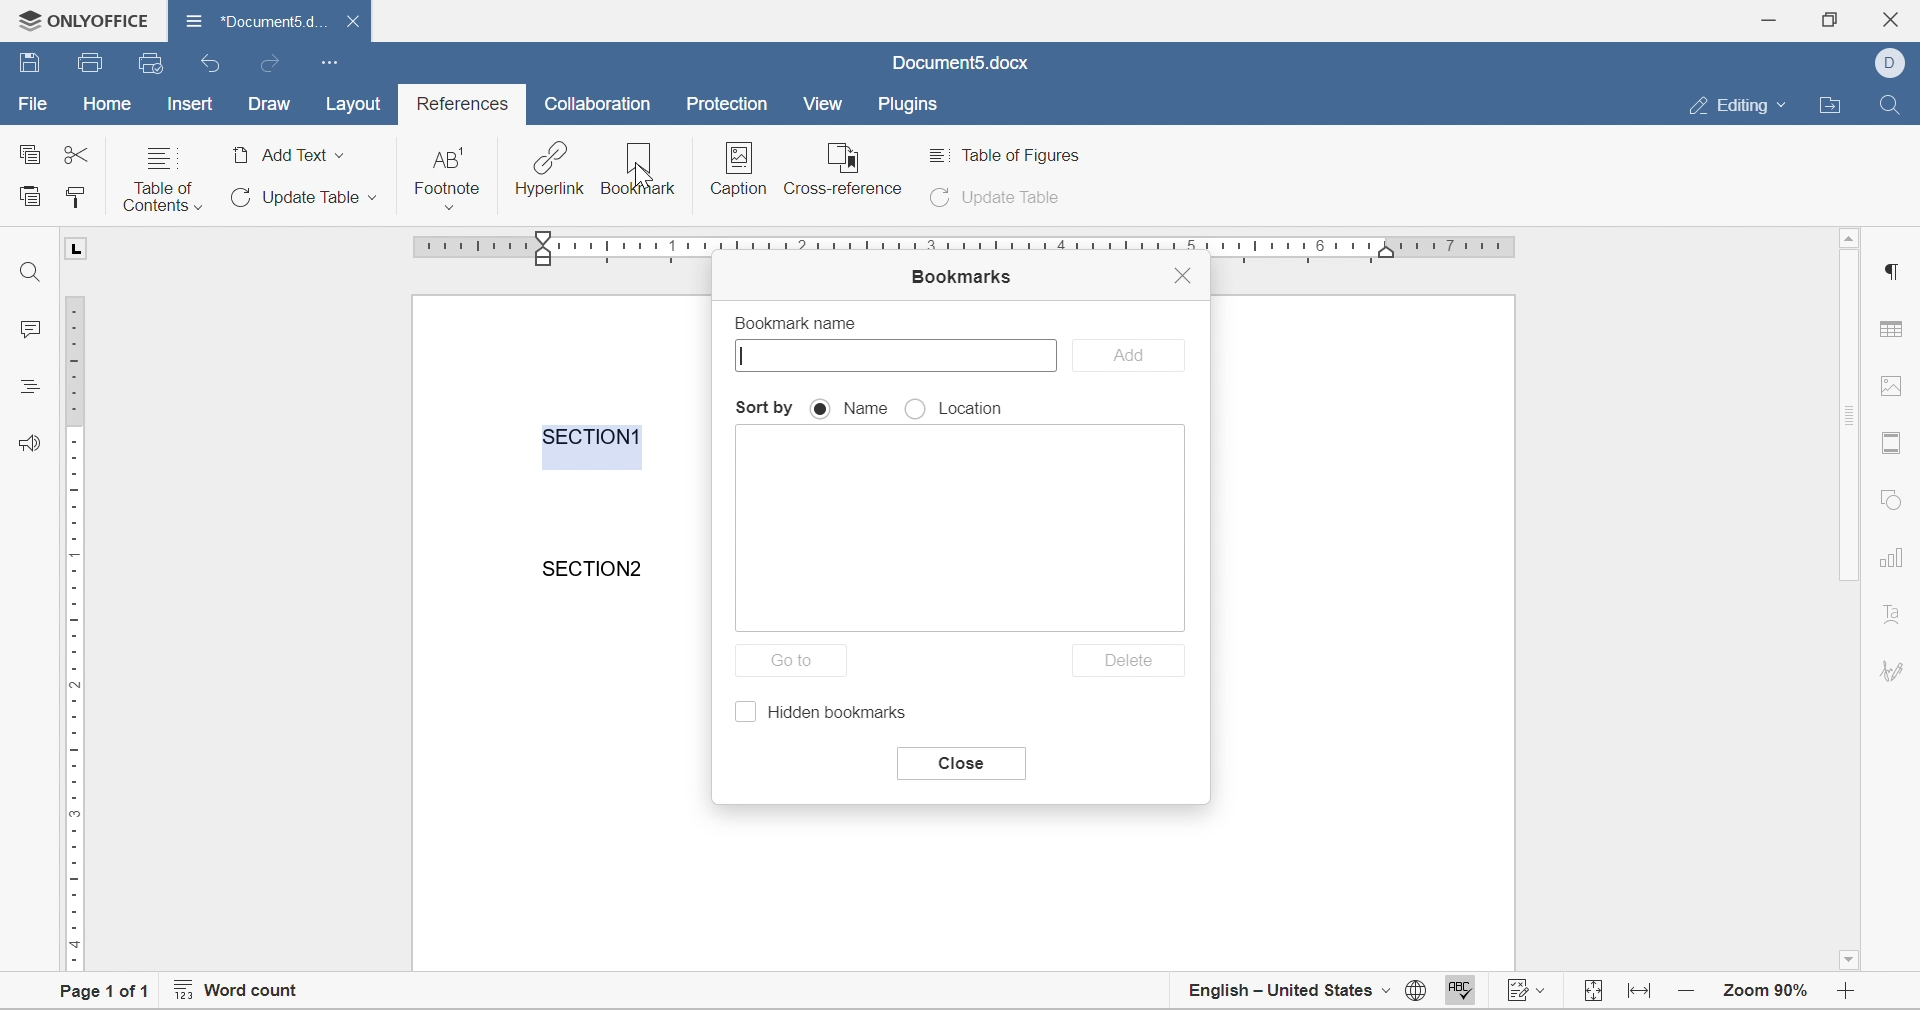  What do you see at coordinates (464, 104) in the screenshot?
I see `references` at bounding box center [464, 104].